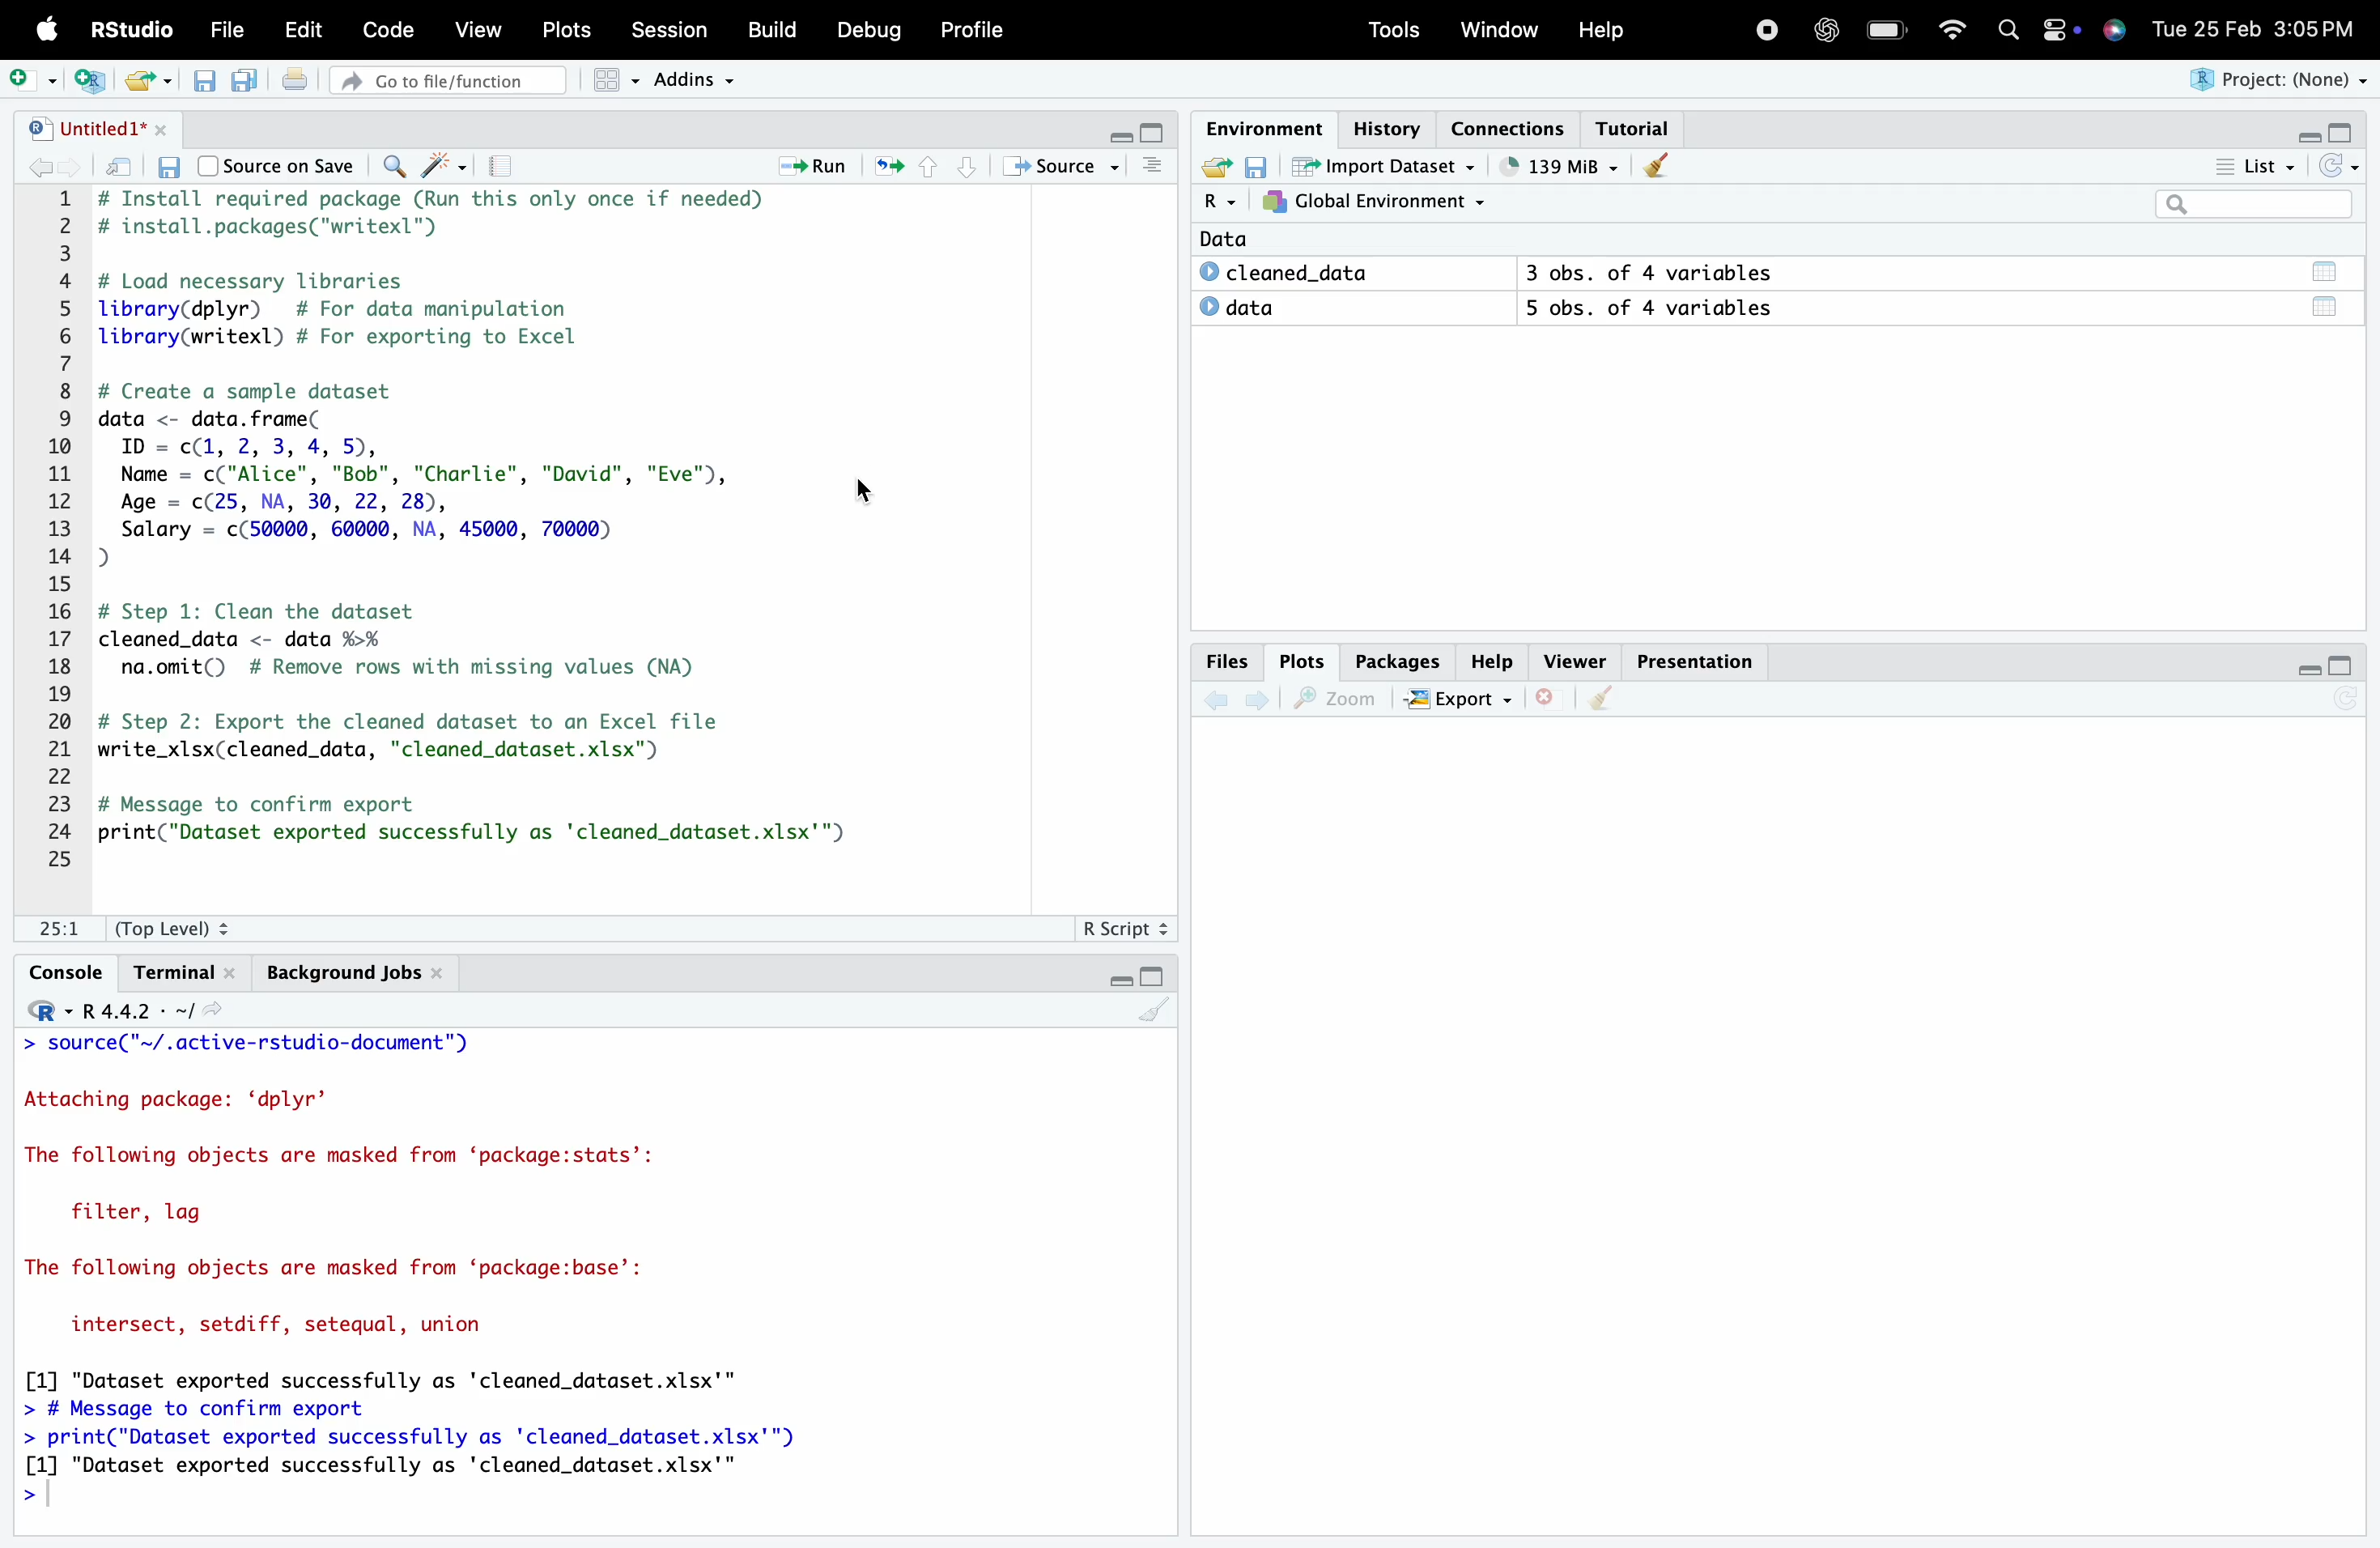  What do you see at coordinates (610, 82) in the screenshot?
I see `Workspace panes` at bounding box center [610, 82].